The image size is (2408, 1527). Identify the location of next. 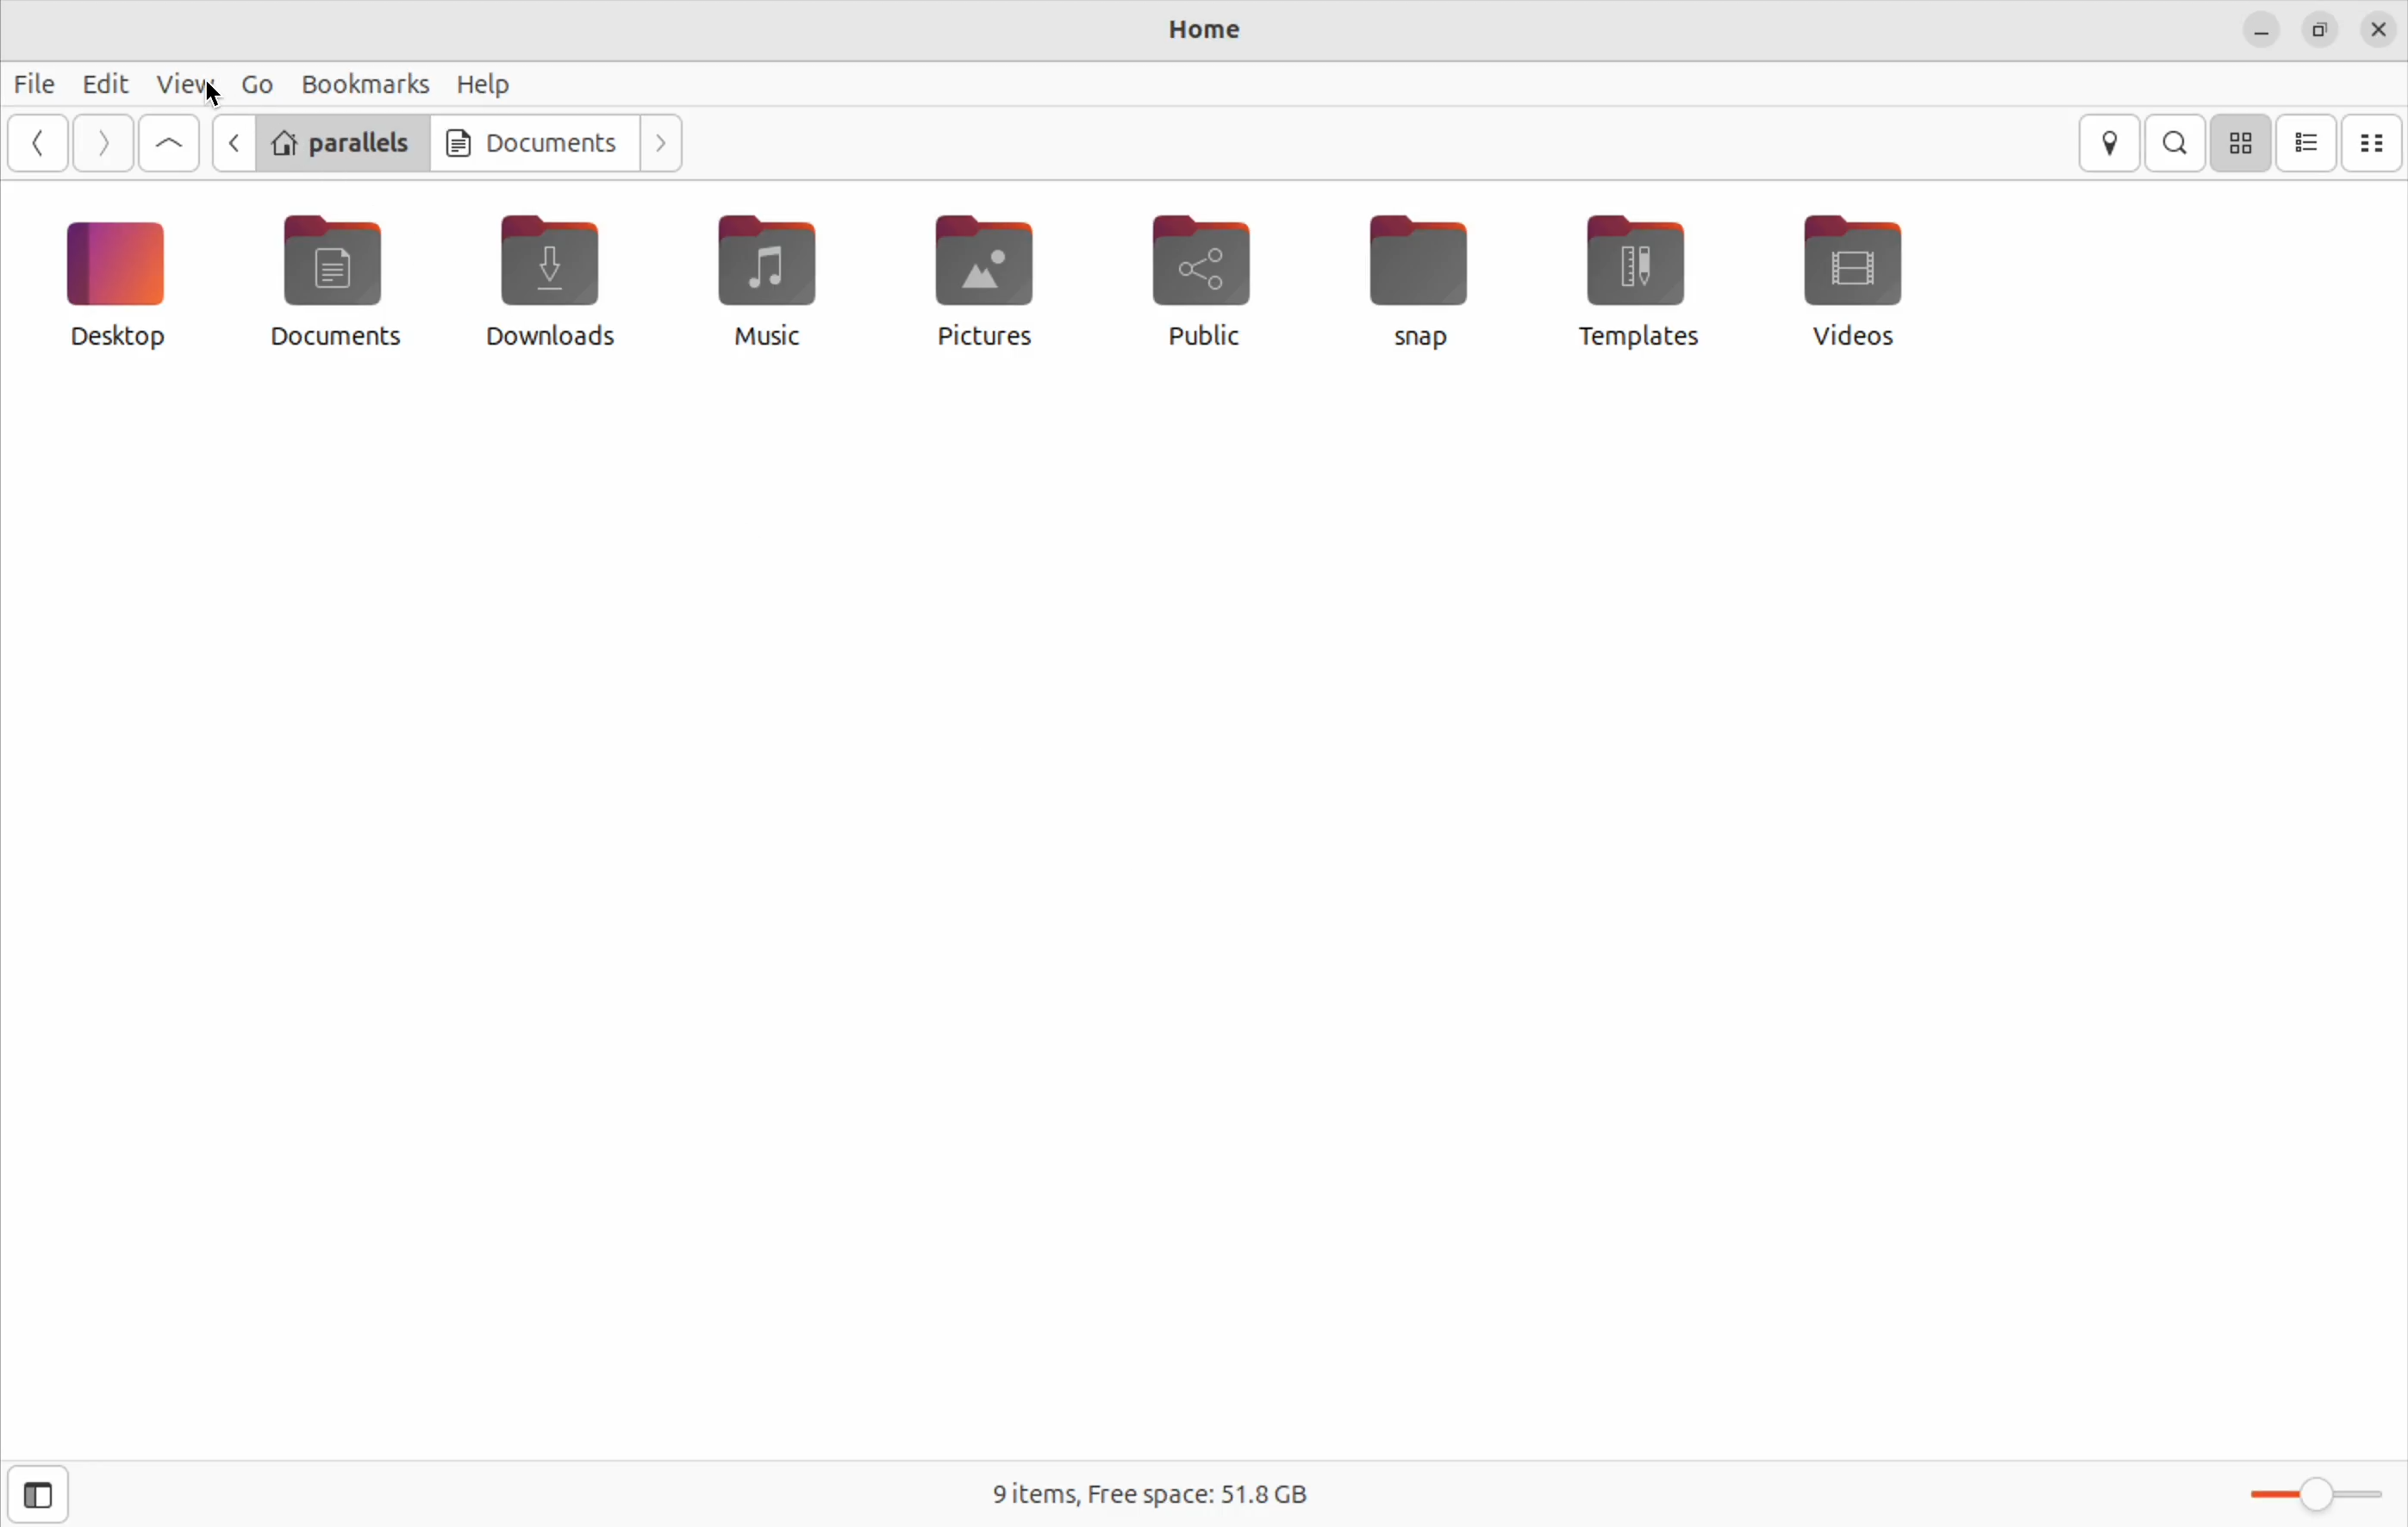
(100, 145).